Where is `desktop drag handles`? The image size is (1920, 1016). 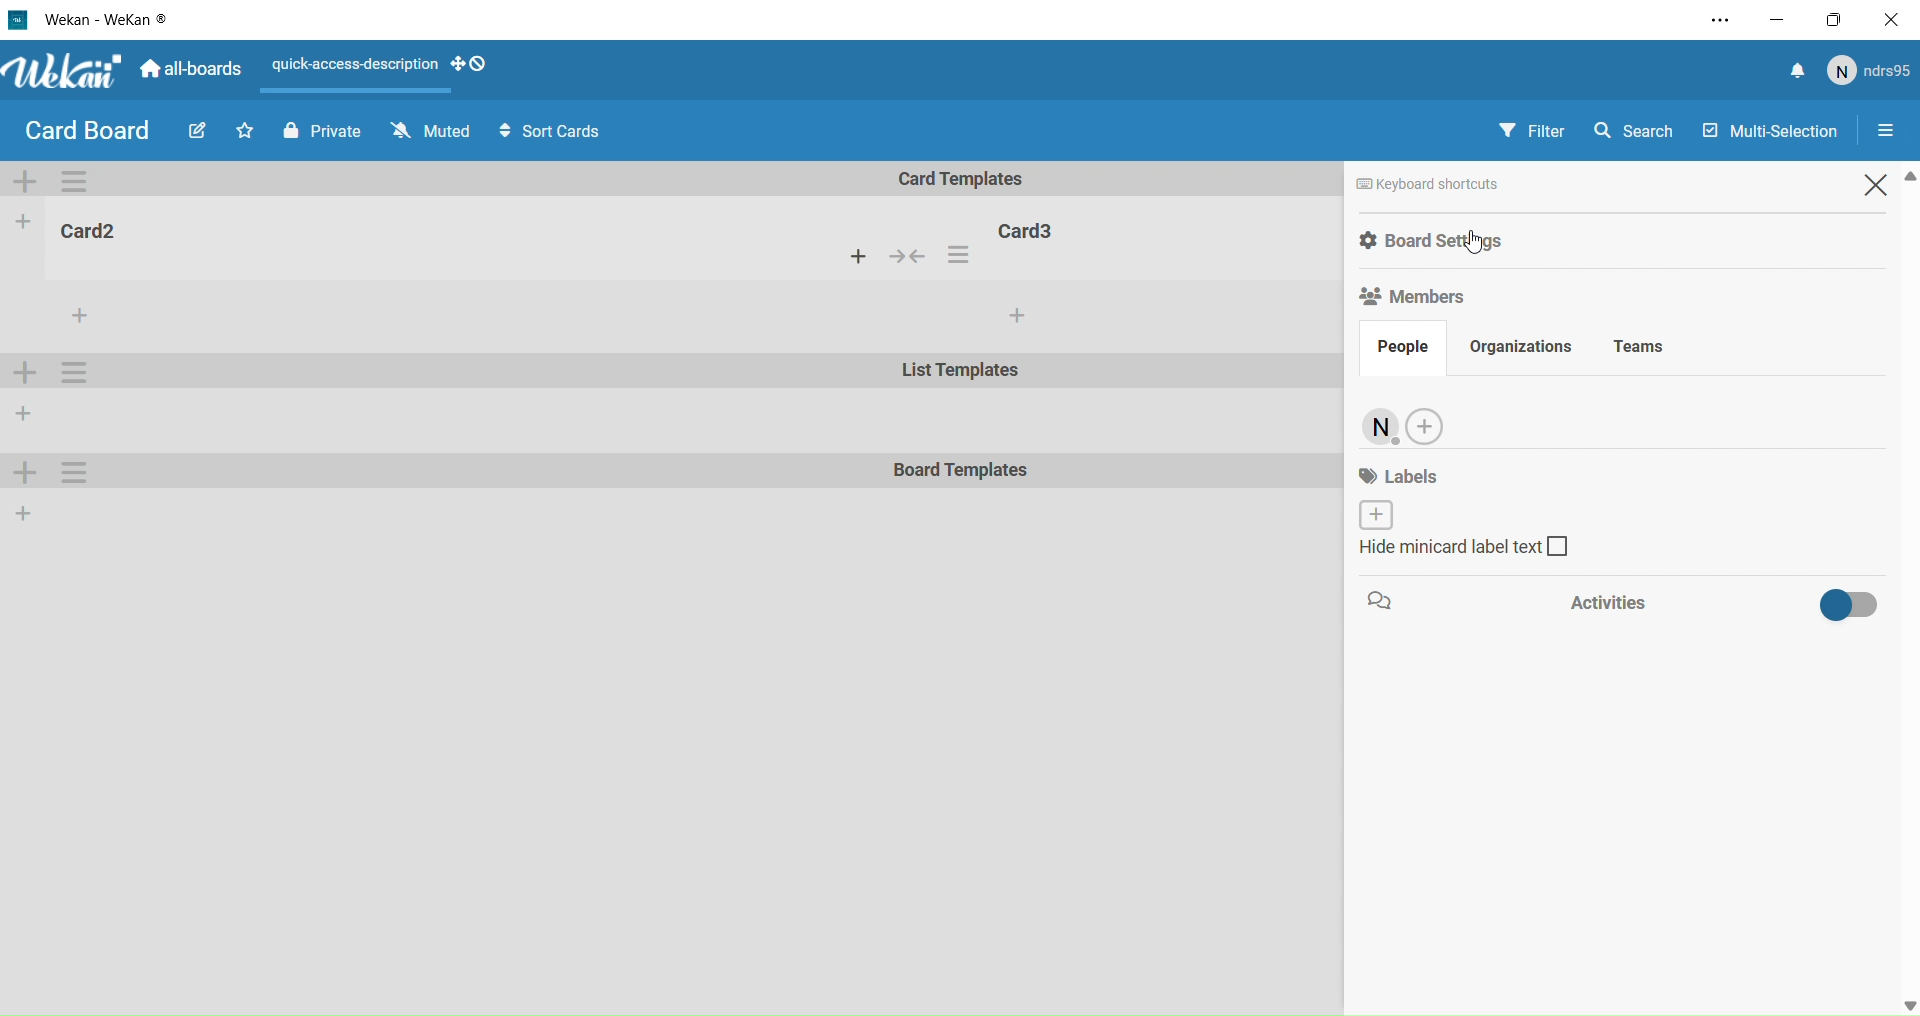 desktop drag handles is located at coordinates (474, 68).